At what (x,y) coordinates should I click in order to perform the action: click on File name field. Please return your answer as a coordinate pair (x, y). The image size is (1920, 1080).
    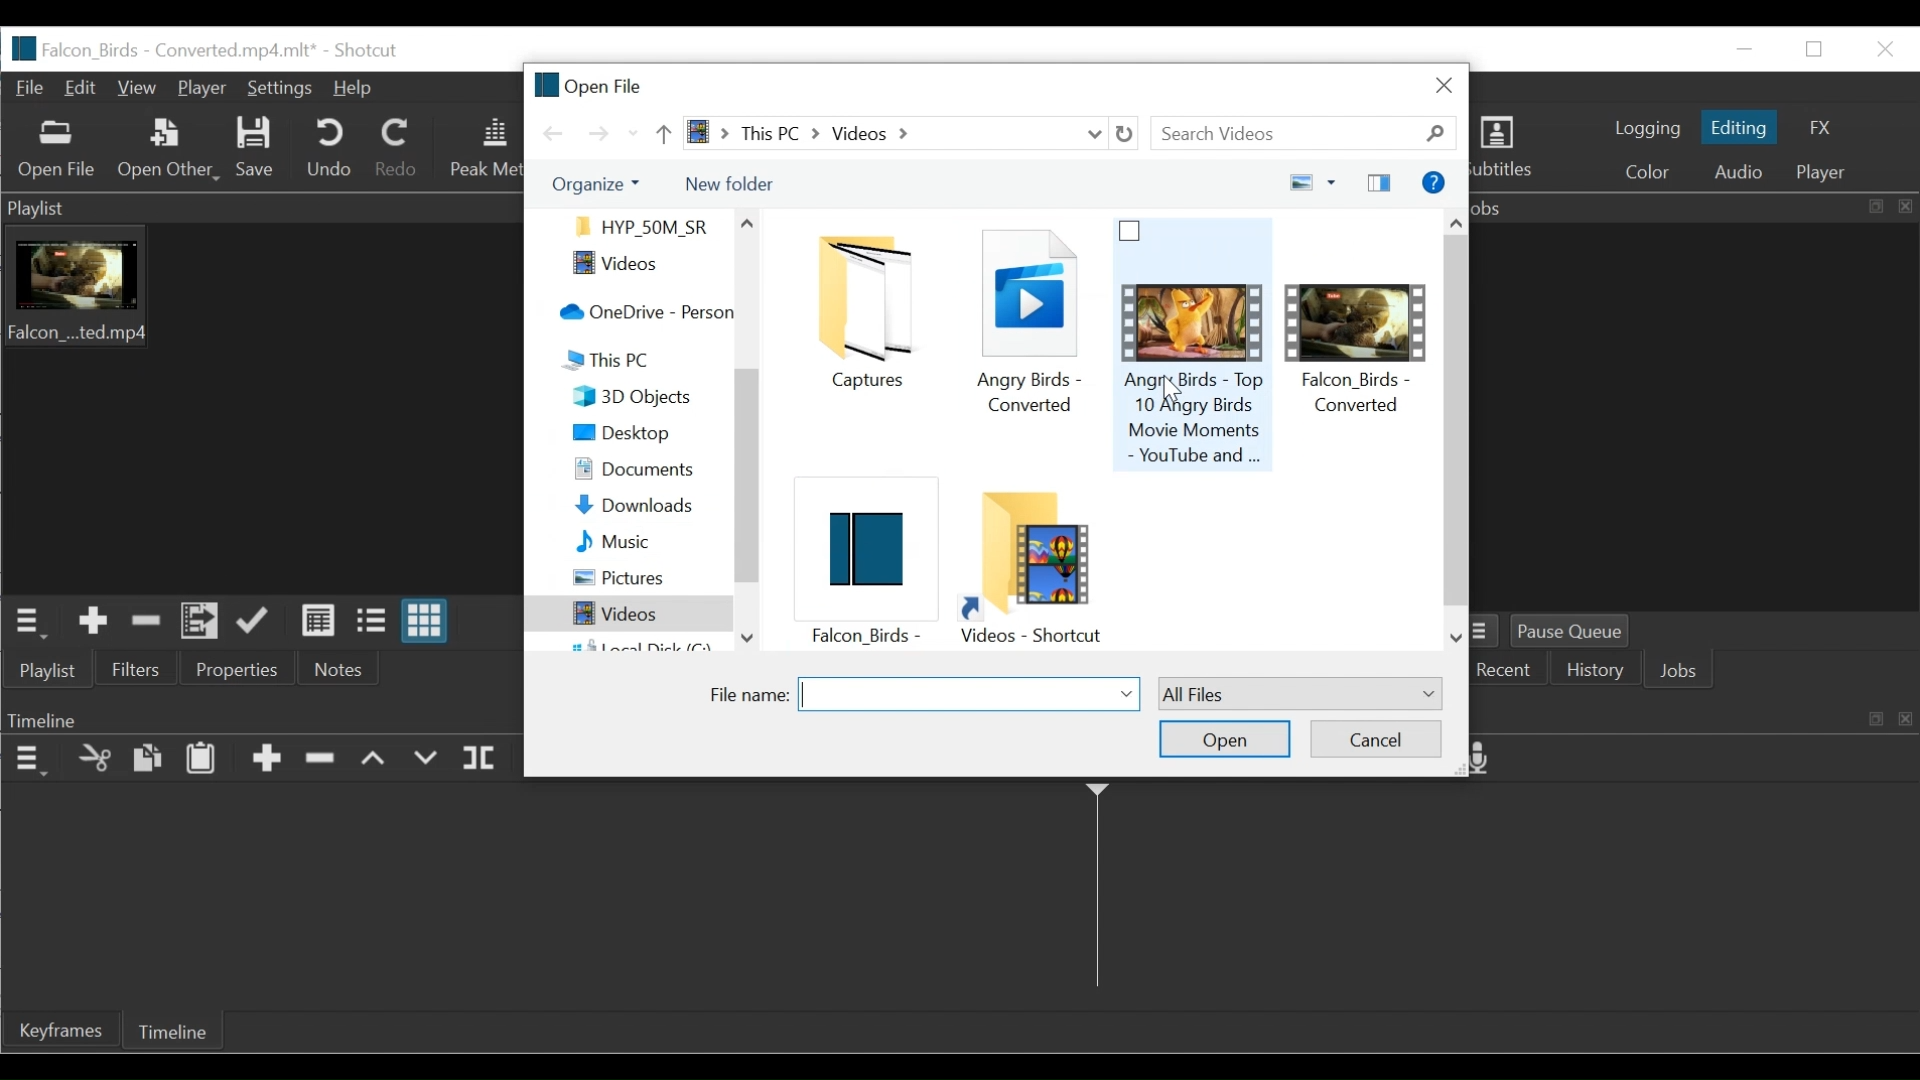
    Looking at the image, I should click on (969, 694).